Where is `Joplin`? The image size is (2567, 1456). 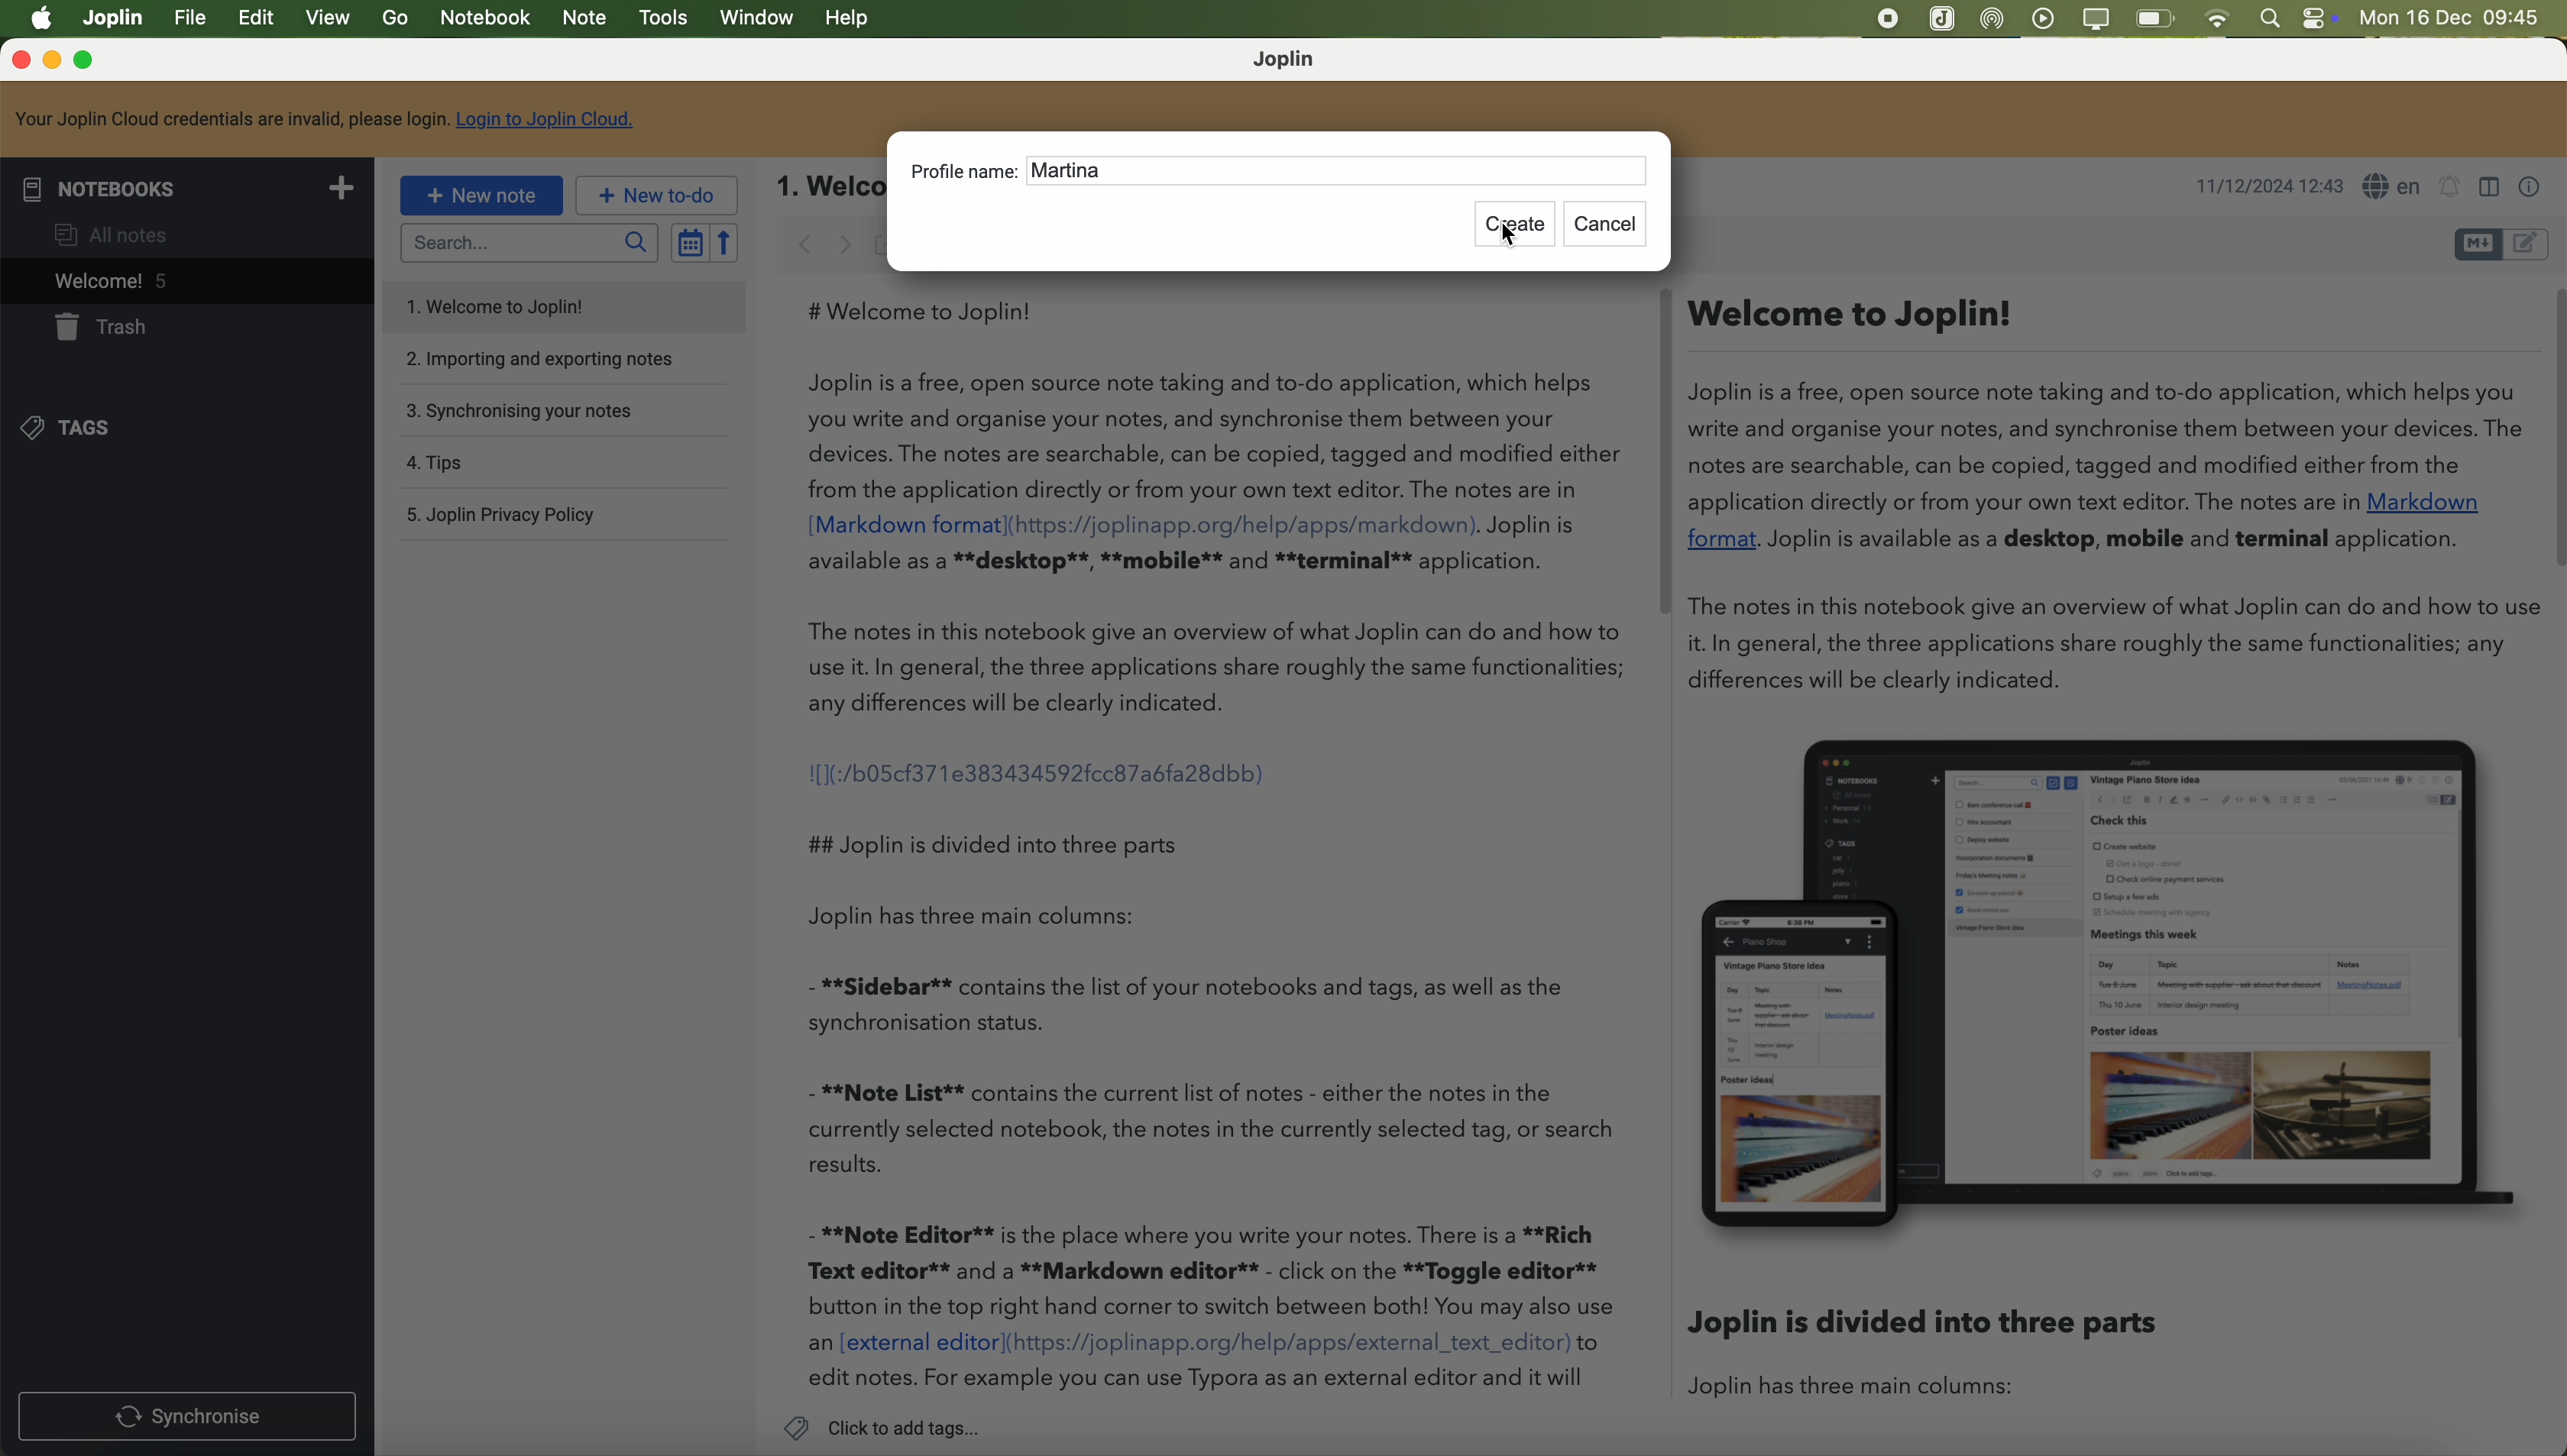 Joplin is located at coordinates (114, 17).